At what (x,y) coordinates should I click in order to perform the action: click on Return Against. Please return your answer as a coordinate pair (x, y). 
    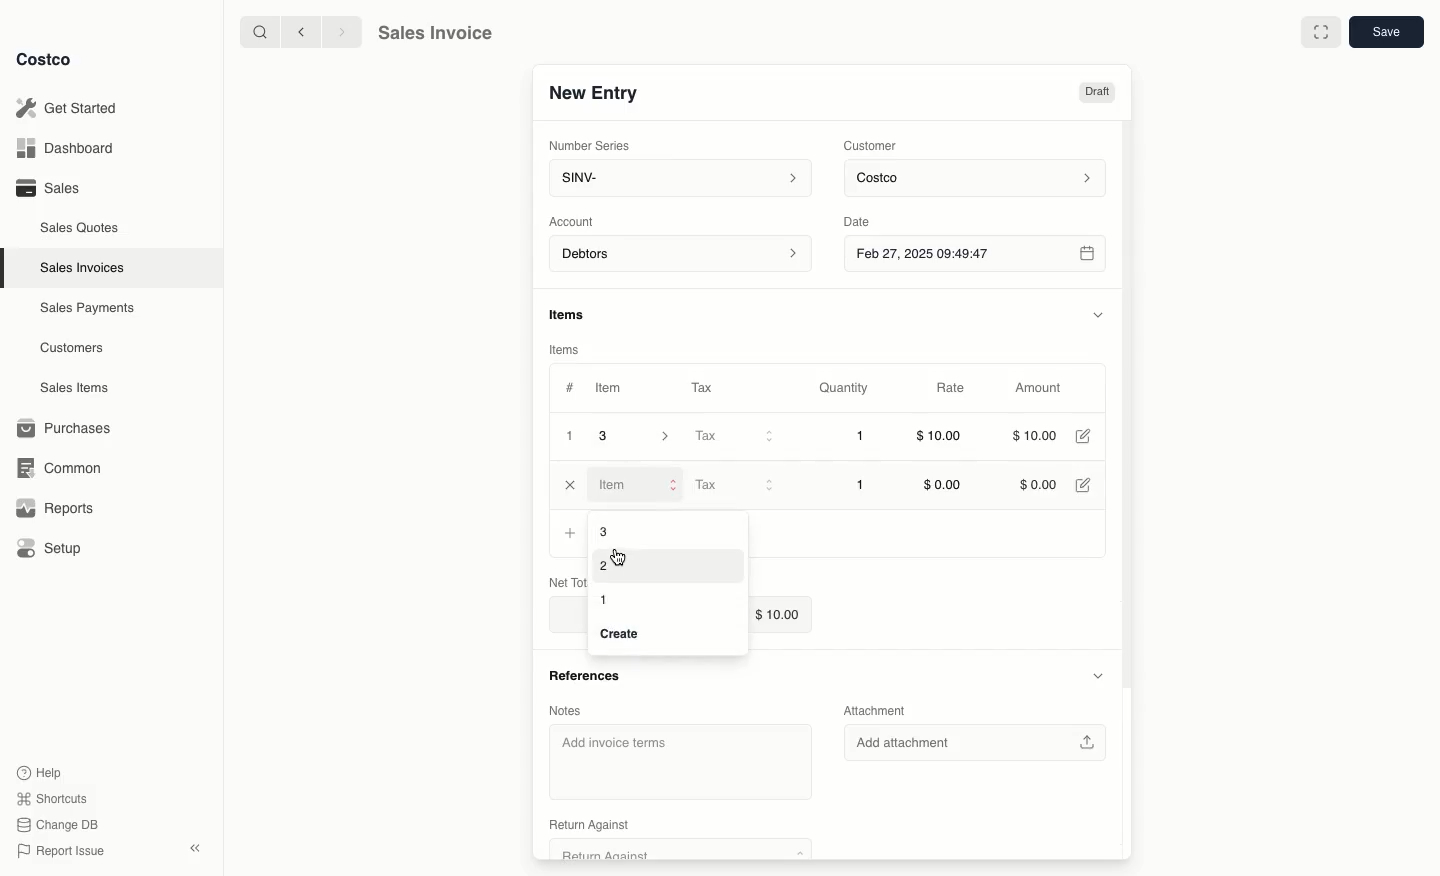
    Looking at the image, I should click on (668, 851).